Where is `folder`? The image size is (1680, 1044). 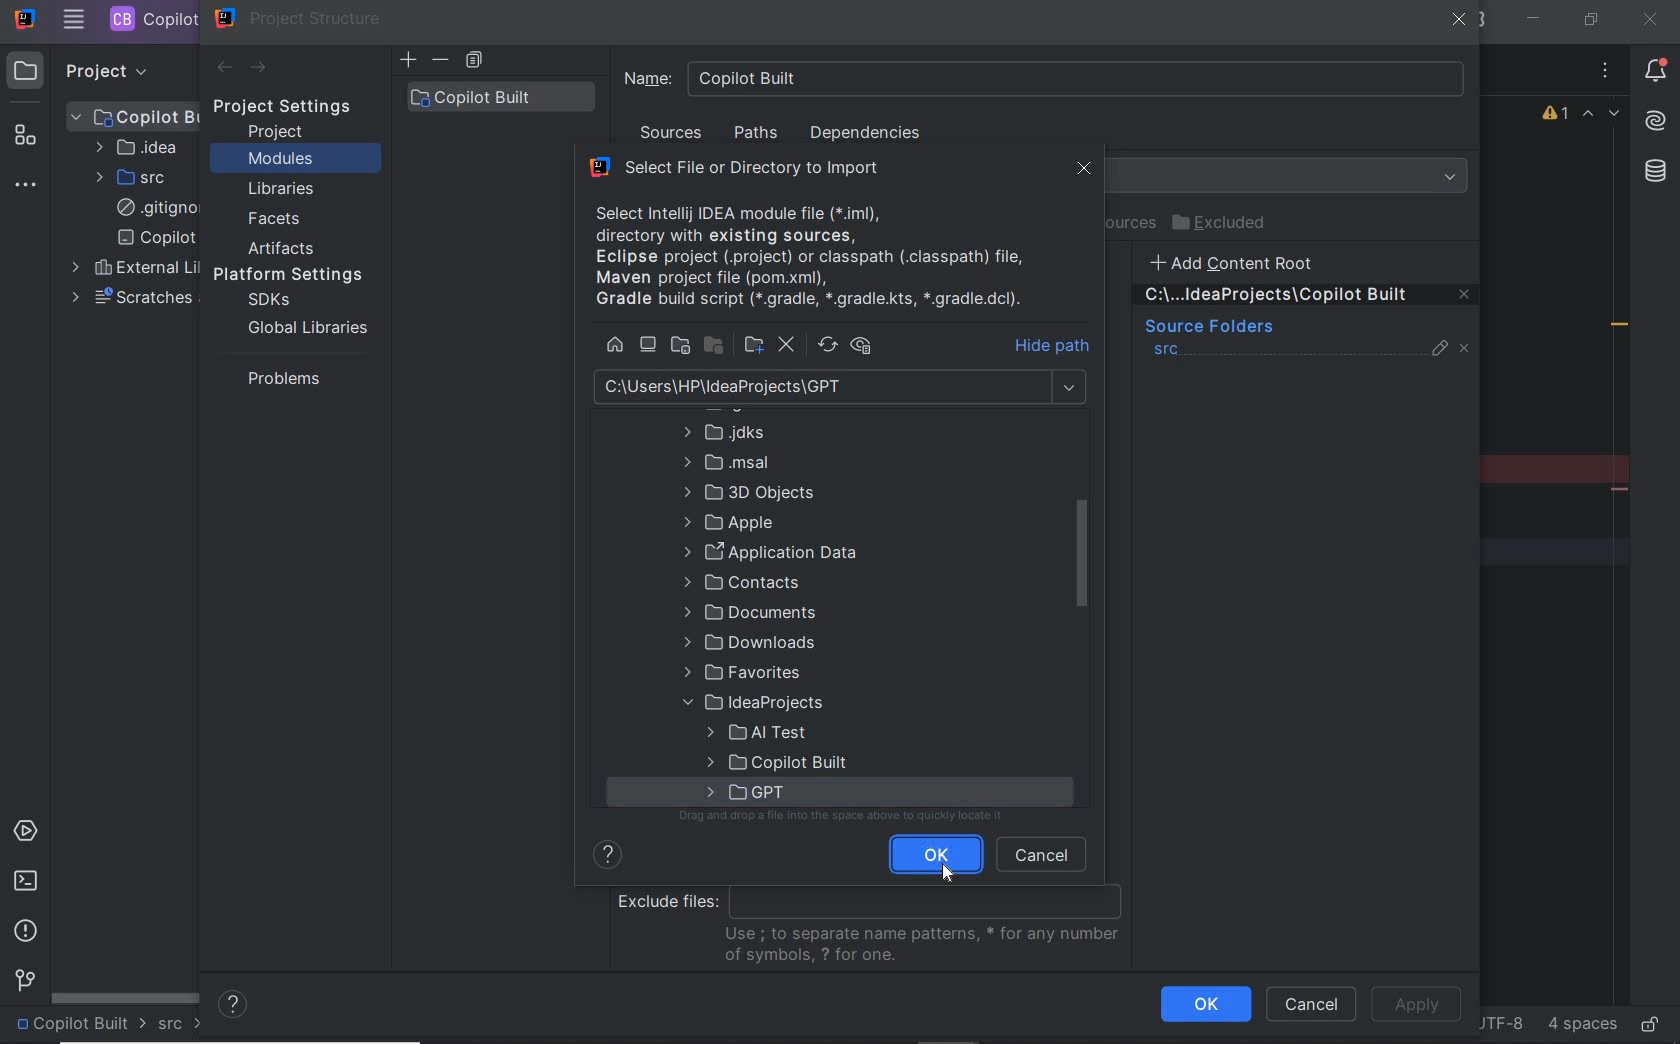
folder is located at coordinates (776, 760).